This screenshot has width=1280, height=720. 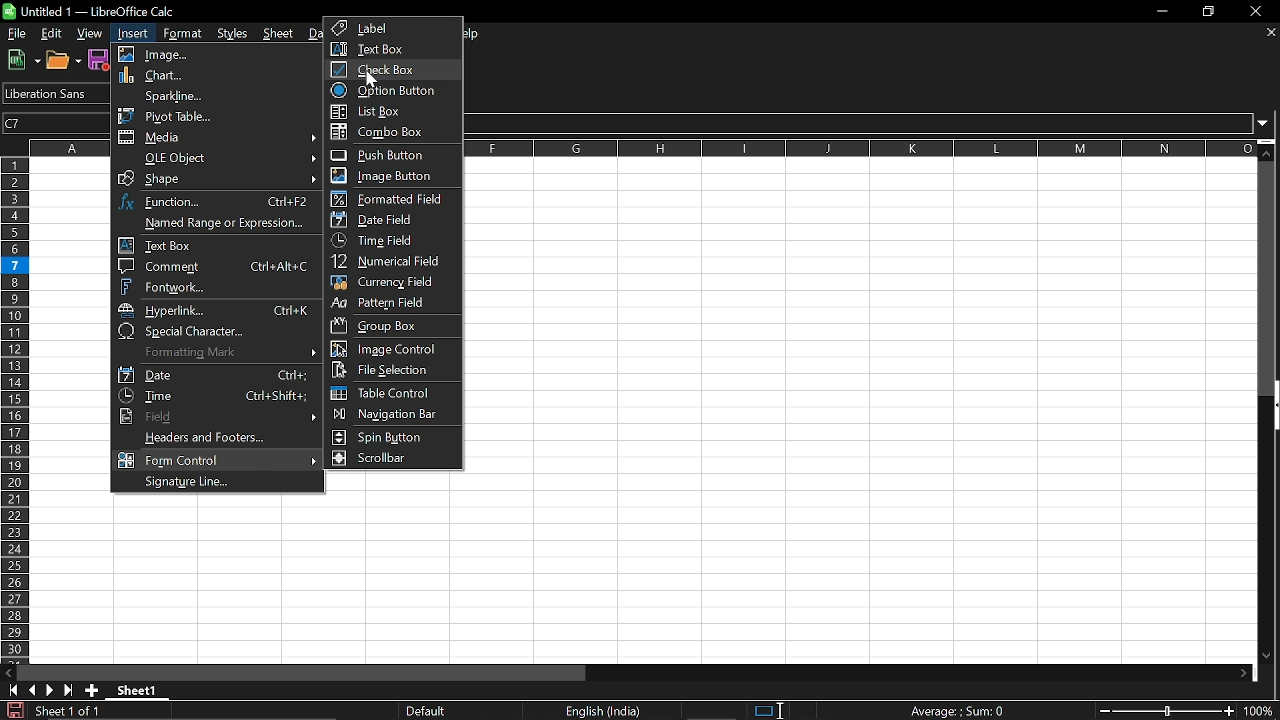 What do you see at coordinates (217, 460) in the screenshot?
I see `Form control` at bounding box center [217, 460].